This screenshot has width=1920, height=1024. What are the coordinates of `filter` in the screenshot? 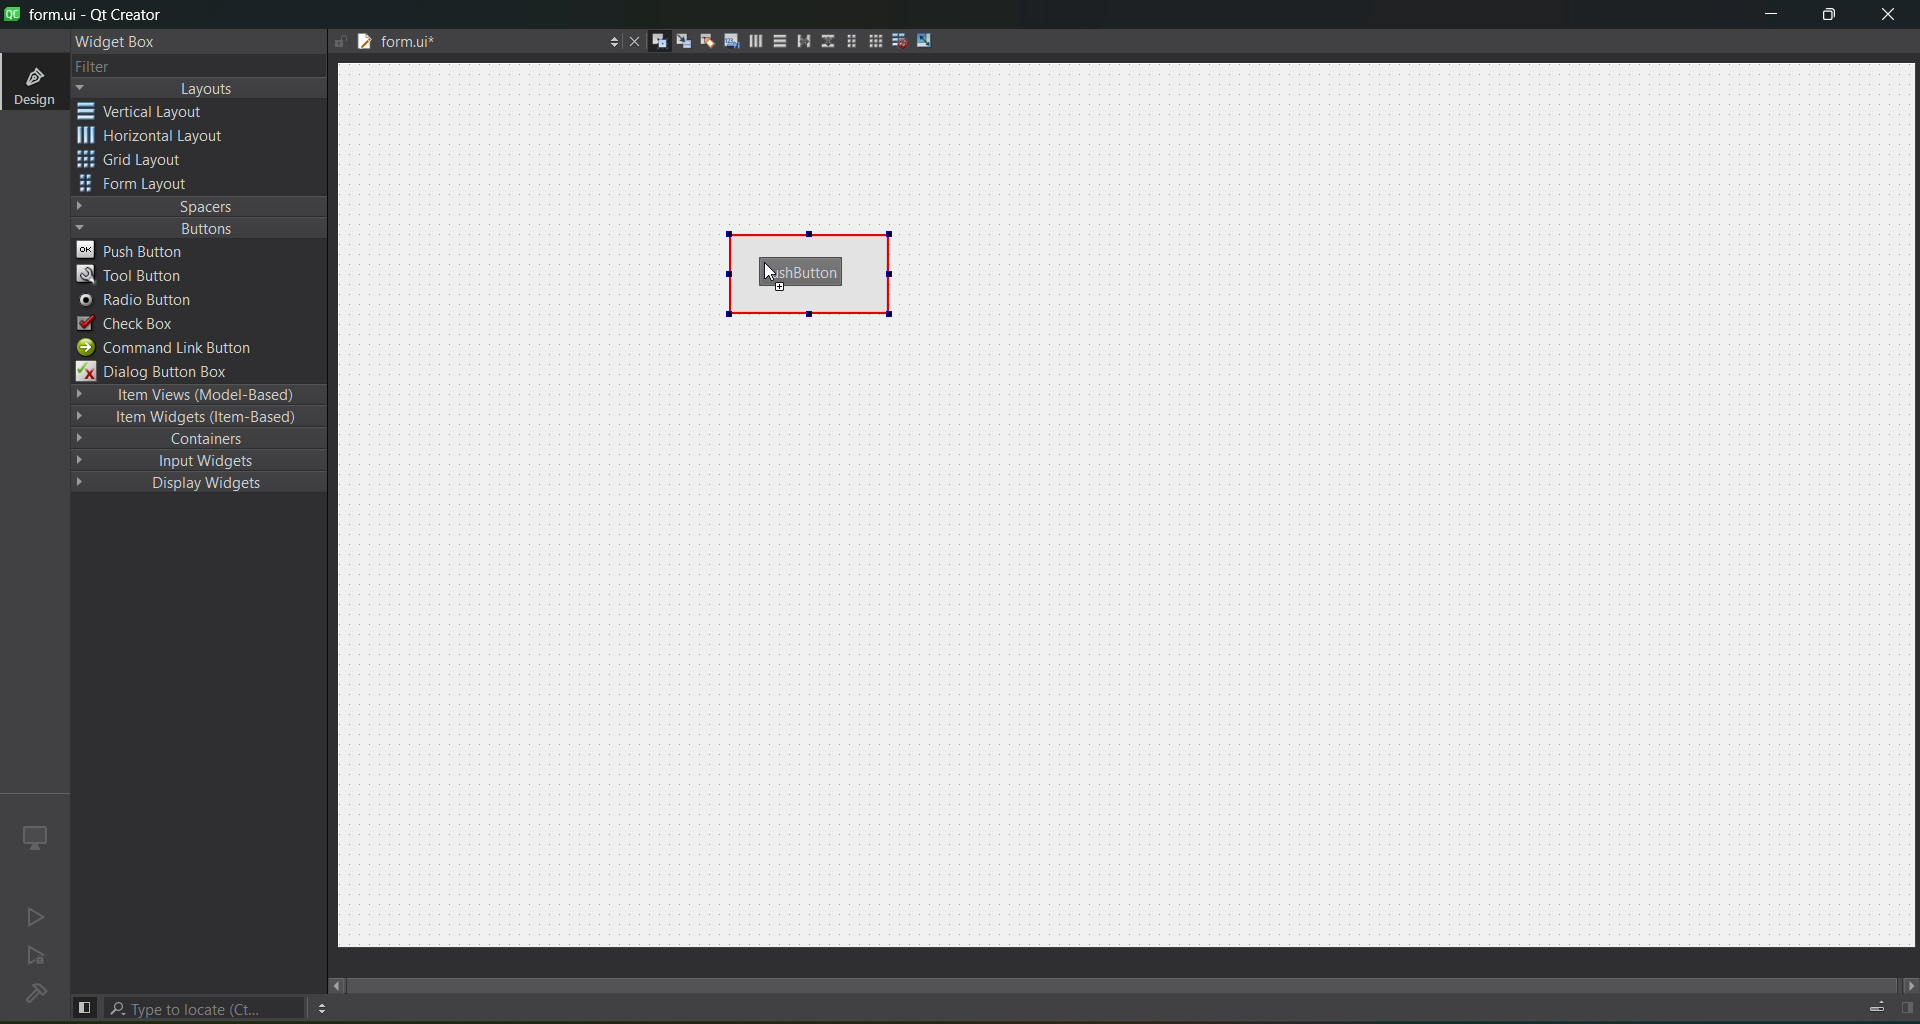 It's located at (92, 66).